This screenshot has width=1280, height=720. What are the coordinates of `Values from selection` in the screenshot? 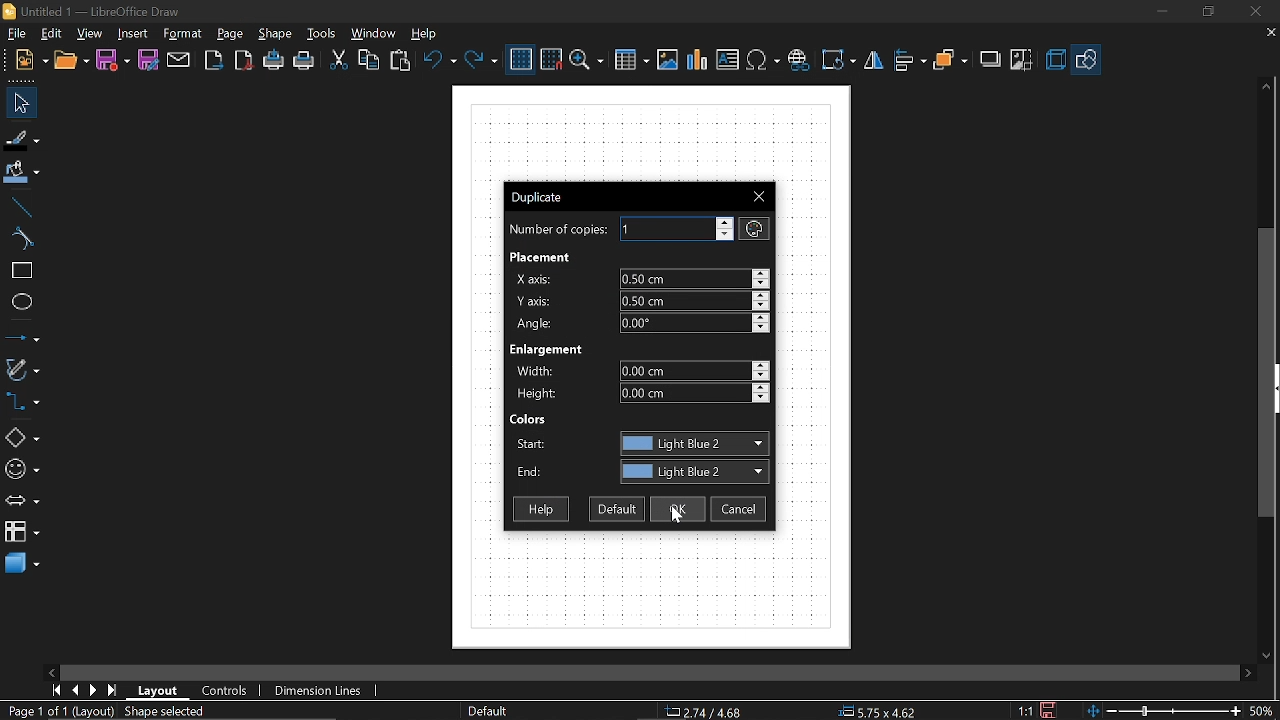 It's located at (754, 228).